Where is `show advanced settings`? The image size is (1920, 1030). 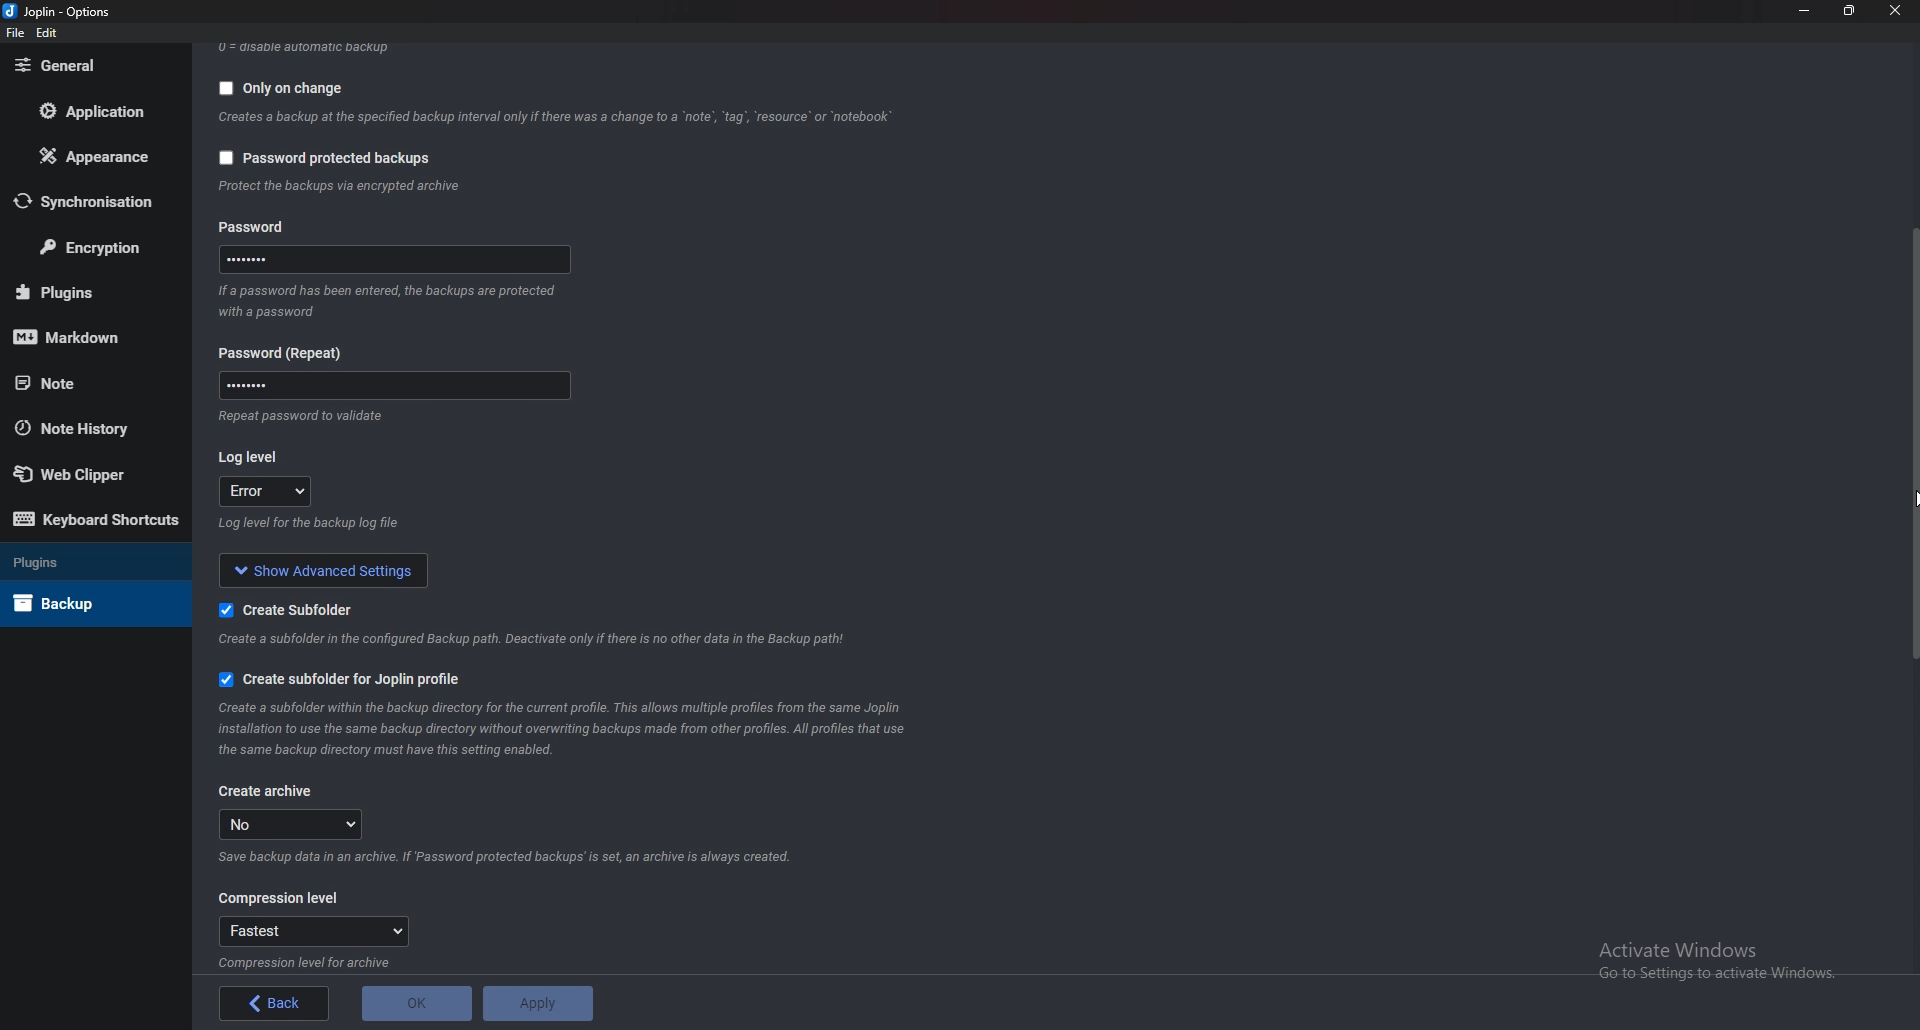
show advanced settings is located at coordinates (324, 570).